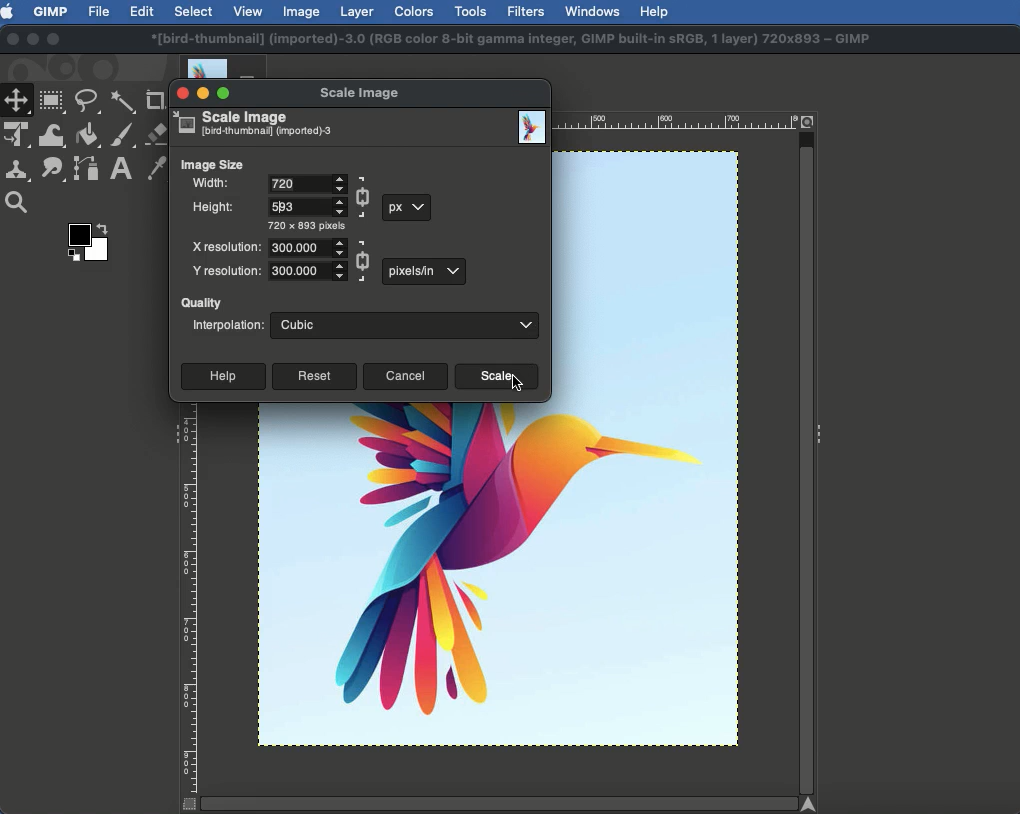  Describe the element at coordinates (54, 171) in the screenshot. I see `Smudge tool` at that location.